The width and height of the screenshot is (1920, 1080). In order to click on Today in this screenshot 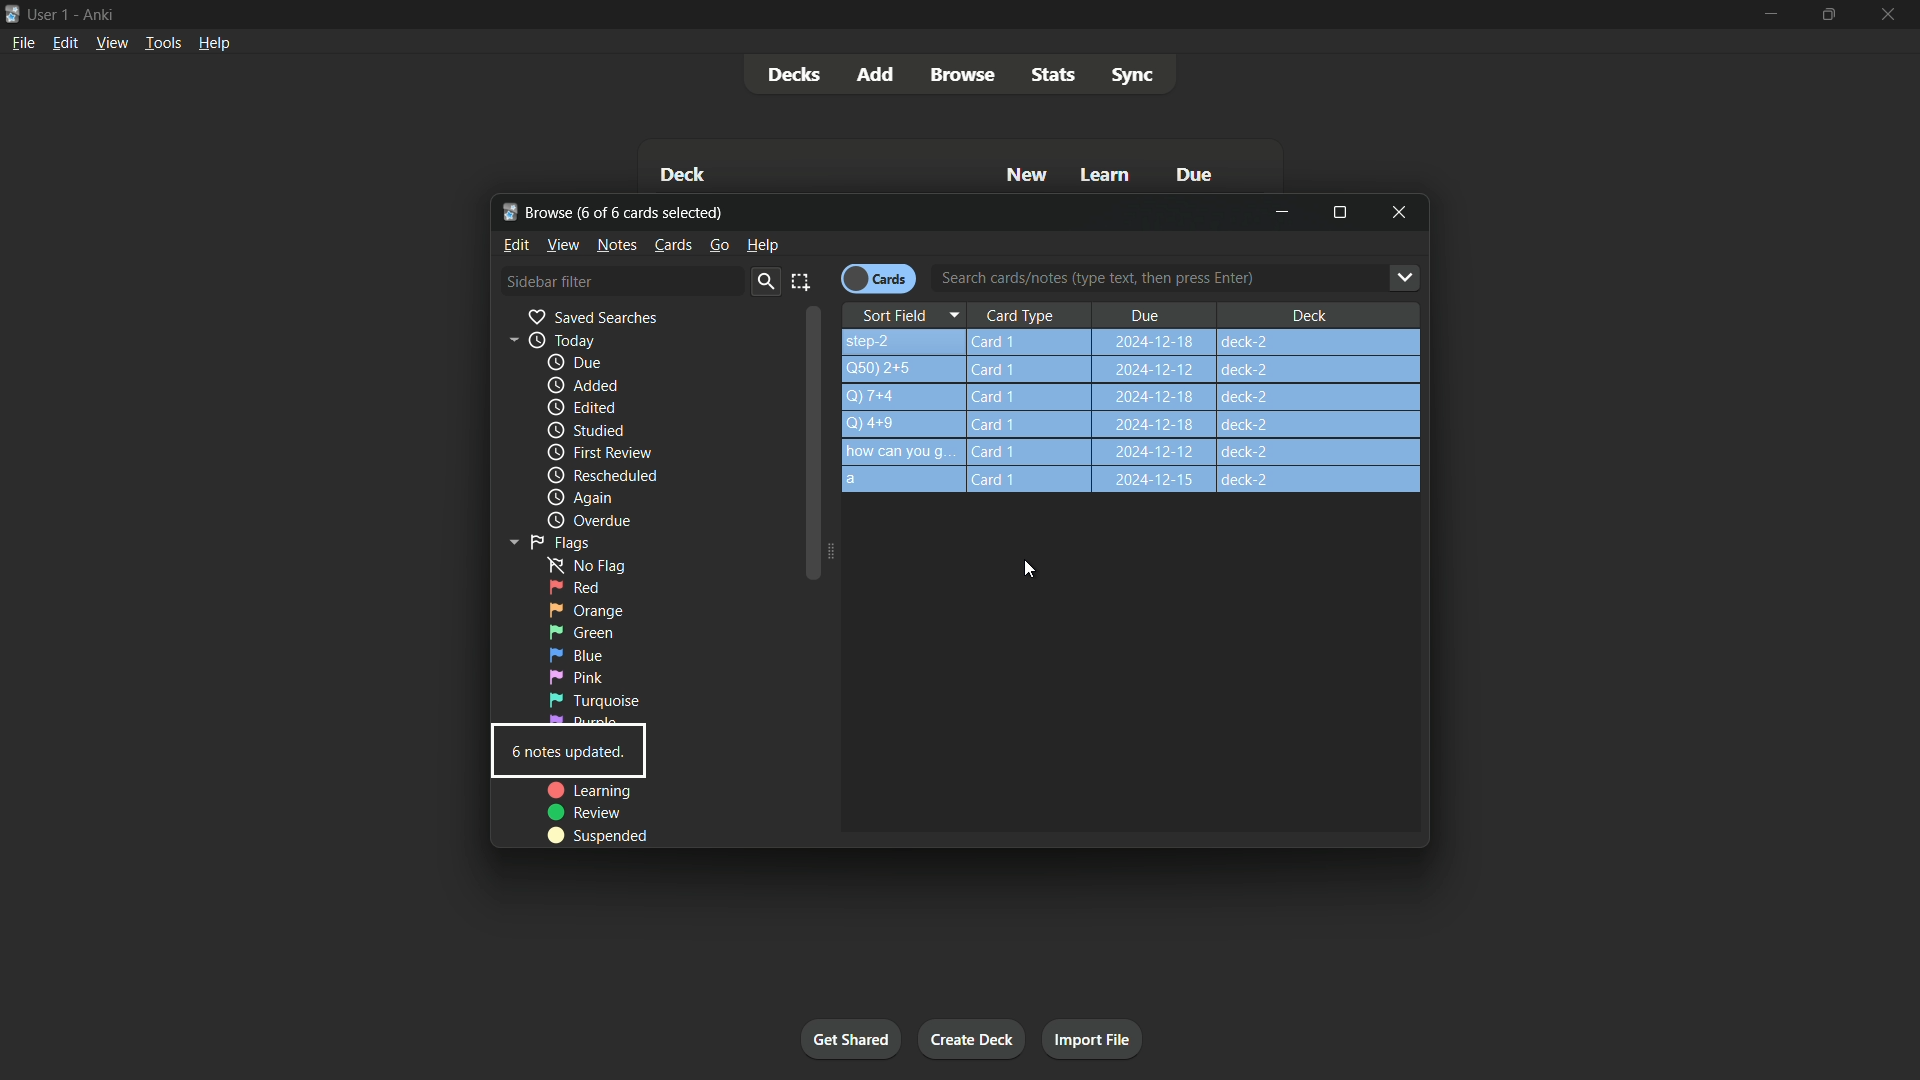, I will do `click(546, 340)`.